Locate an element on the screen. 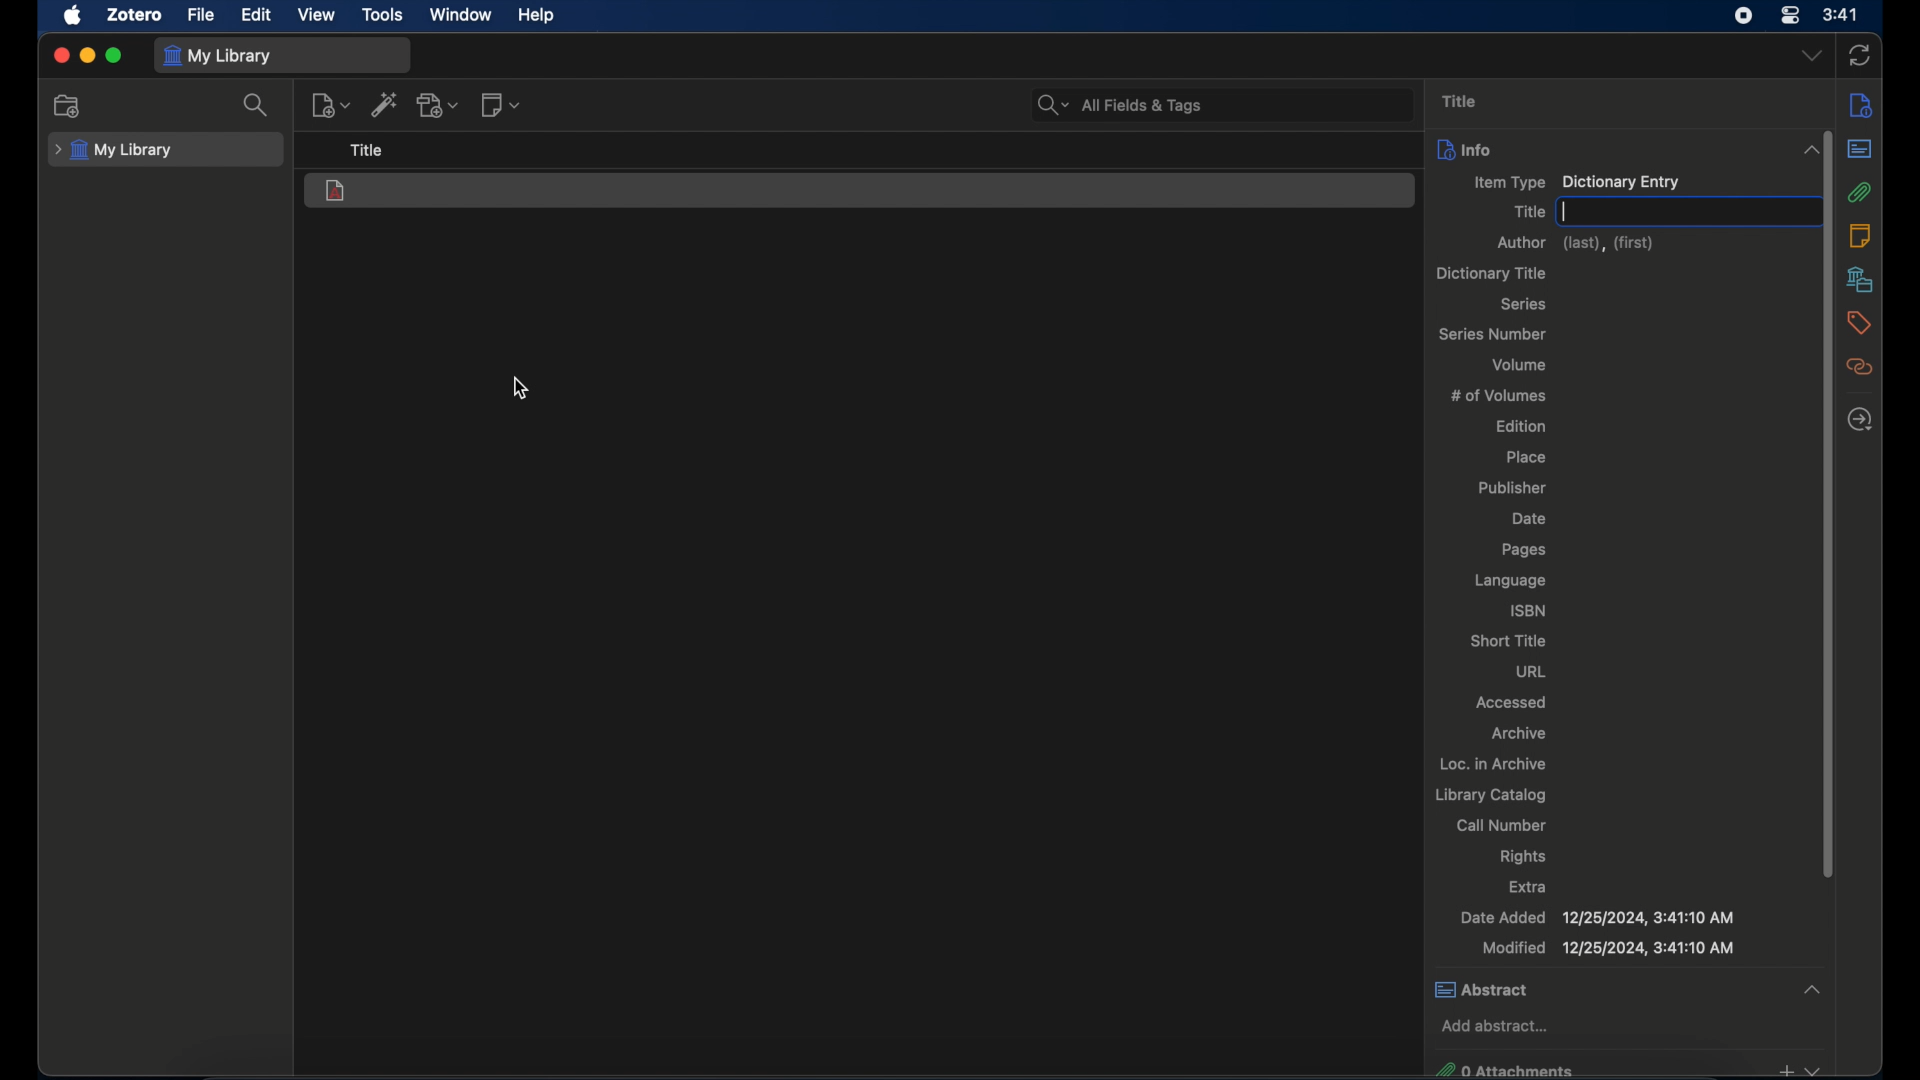  new item is located at coordinates (330, 104).